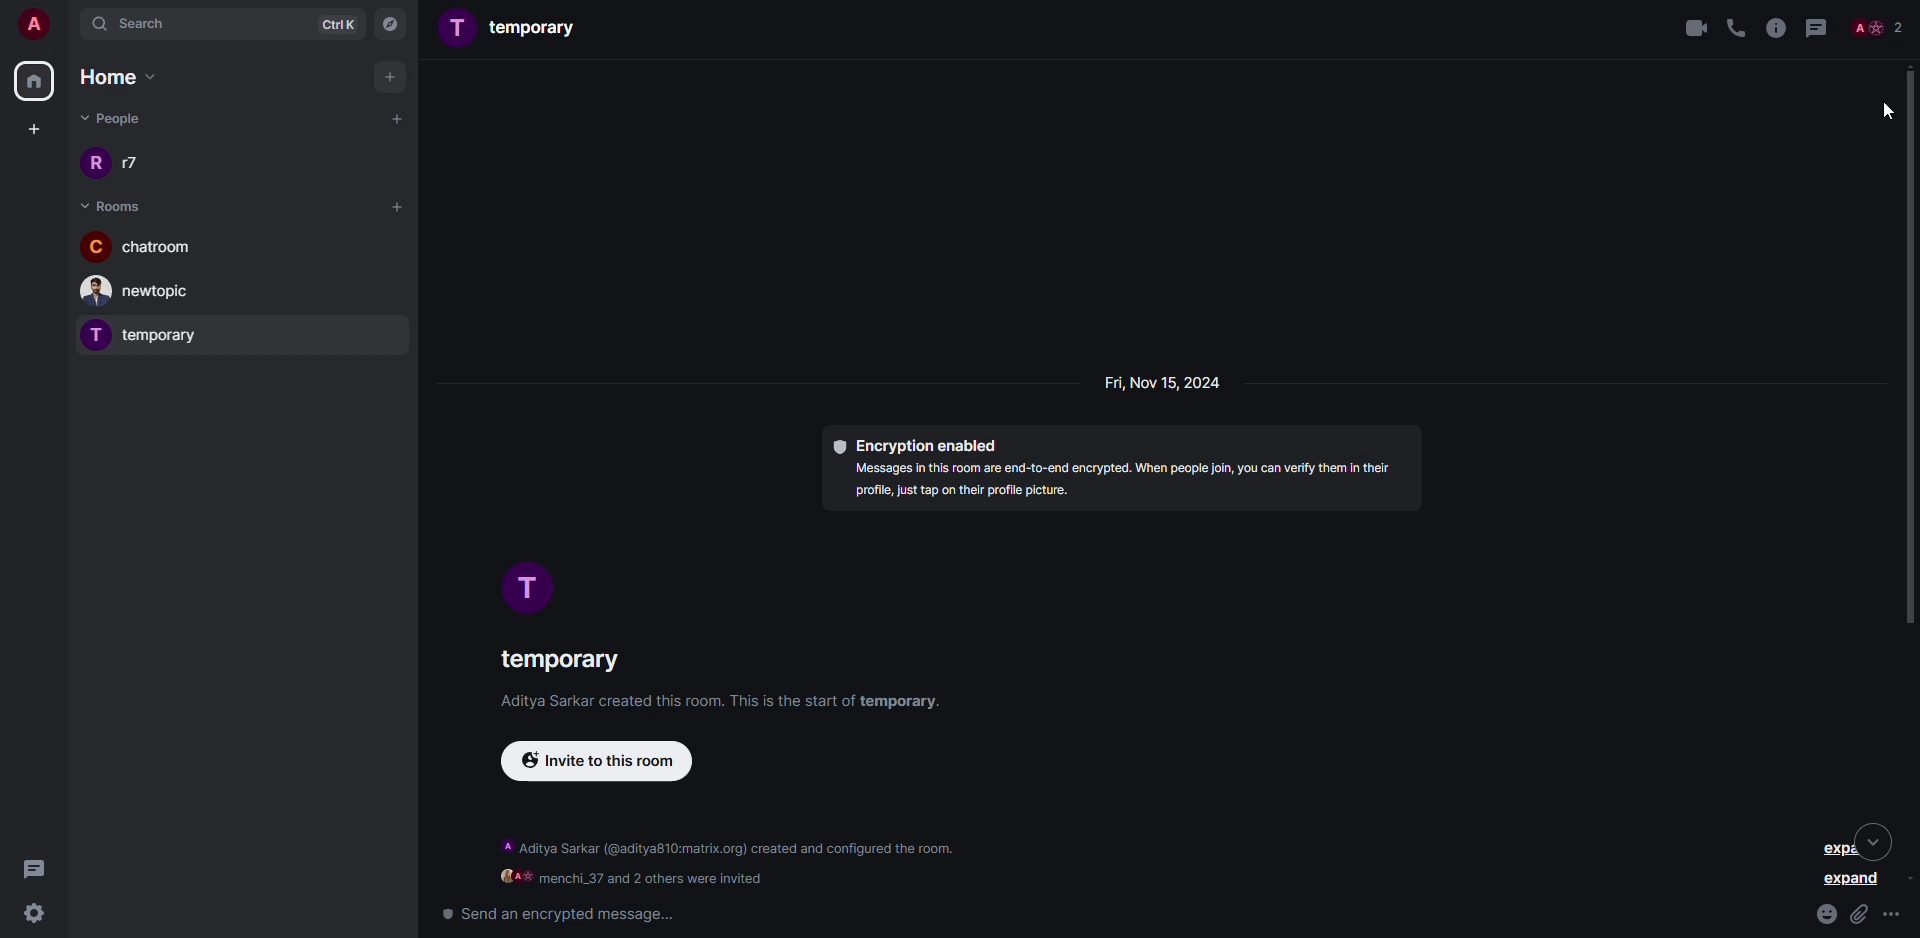  Describe the element at coordinates (337, 23) in the screenshot. I see `ctrlK` at that location.